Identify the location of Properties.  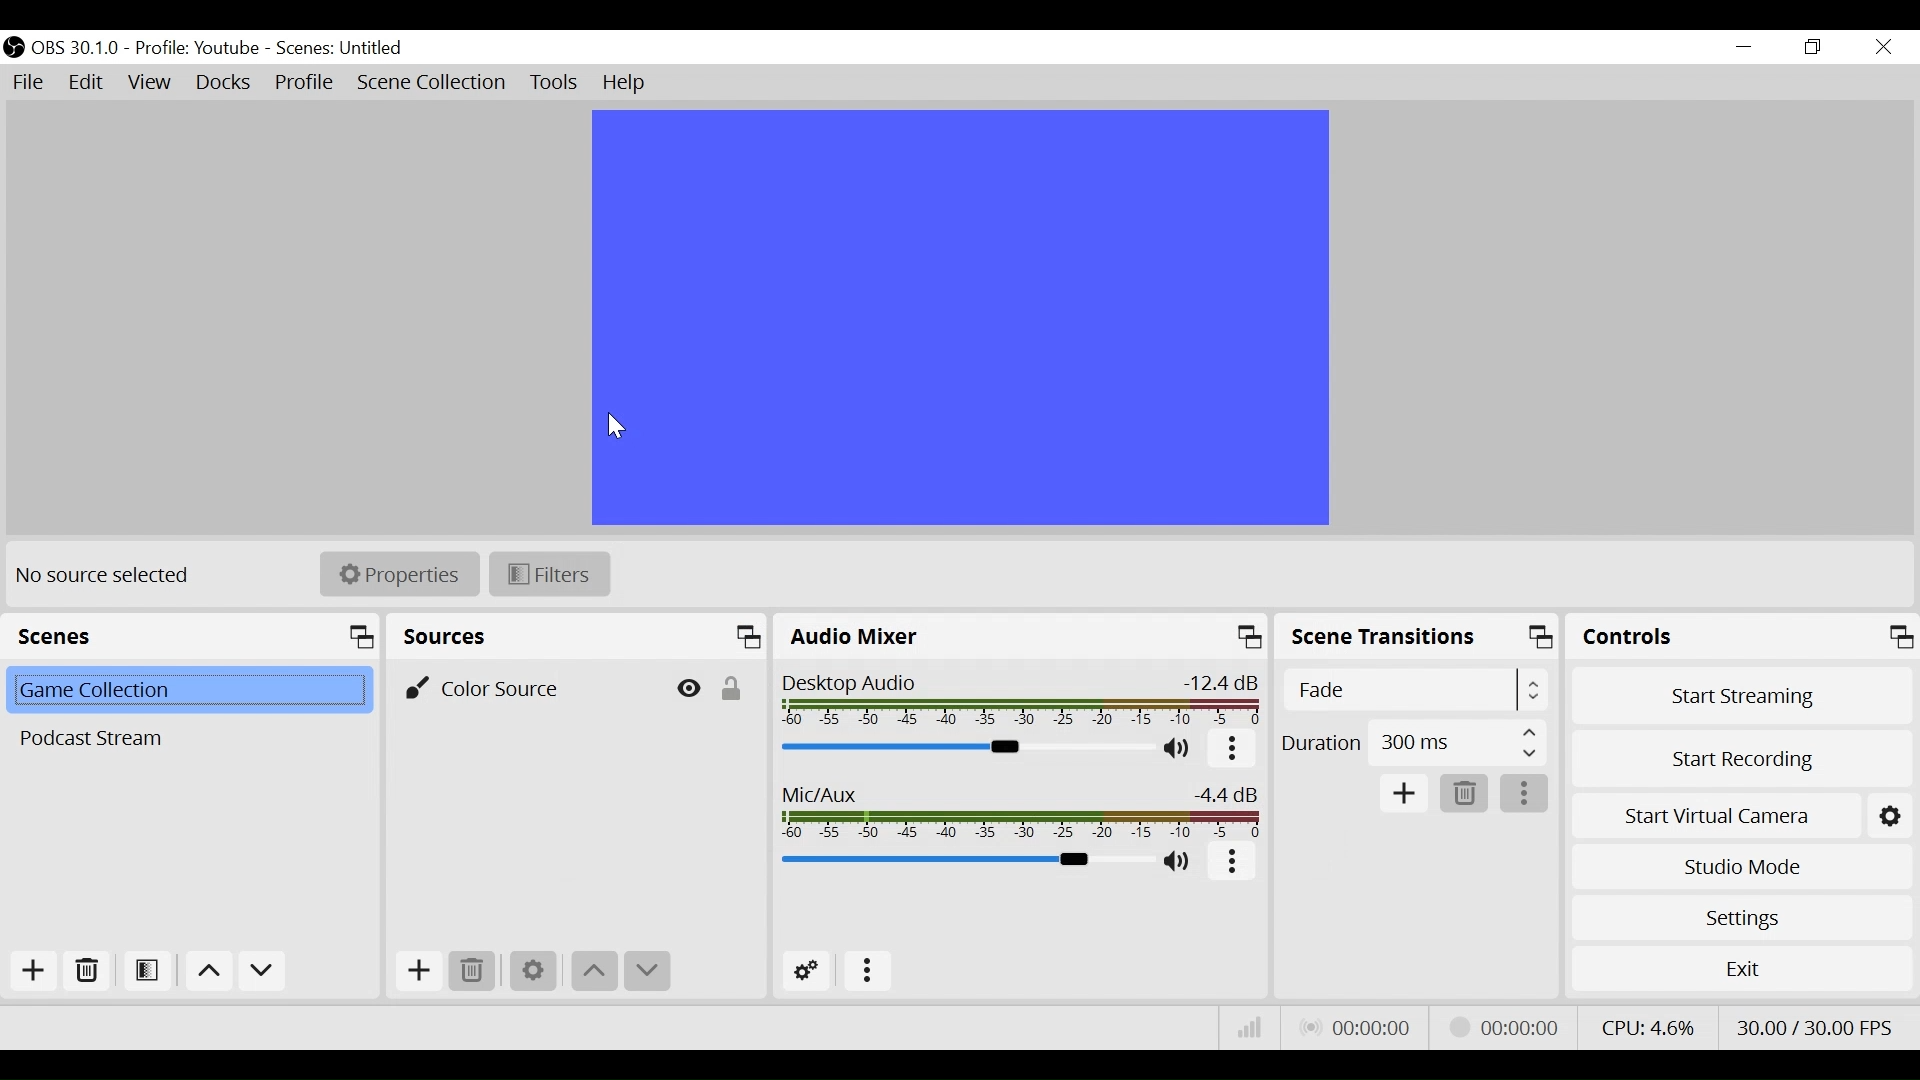
(399, 574).